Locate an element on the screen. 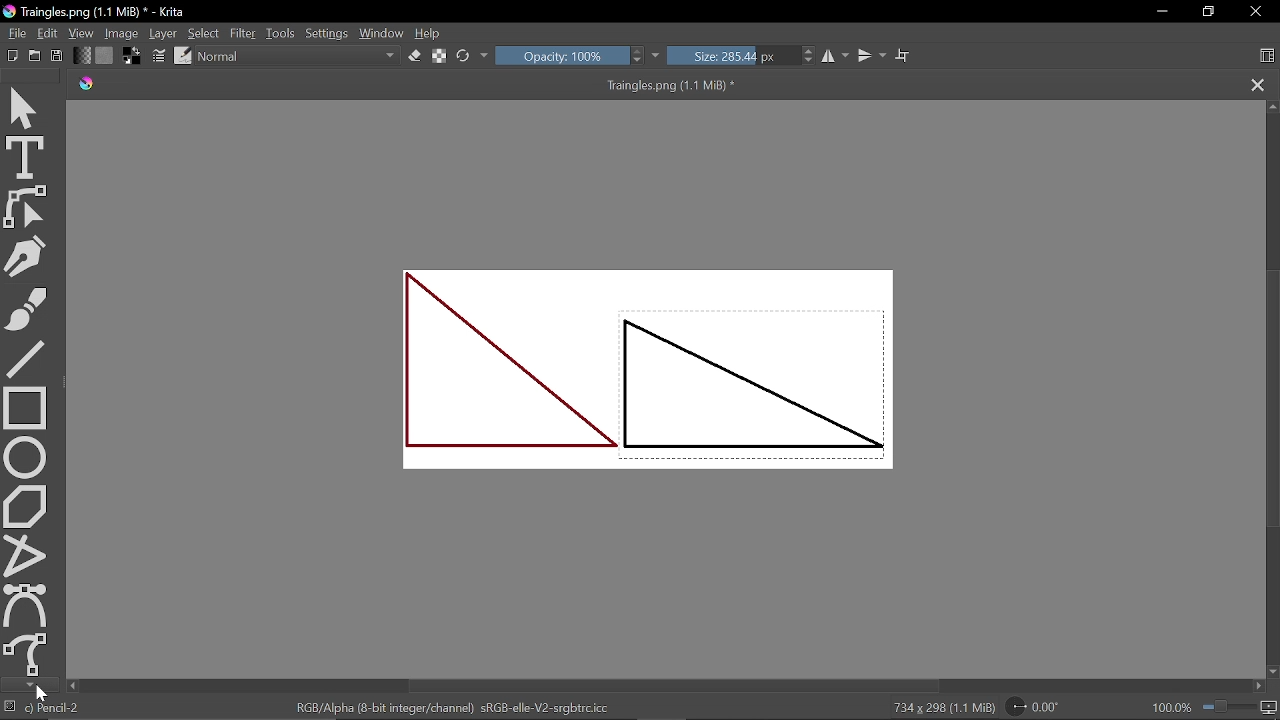  Move left is located at coordinates (72, 686).